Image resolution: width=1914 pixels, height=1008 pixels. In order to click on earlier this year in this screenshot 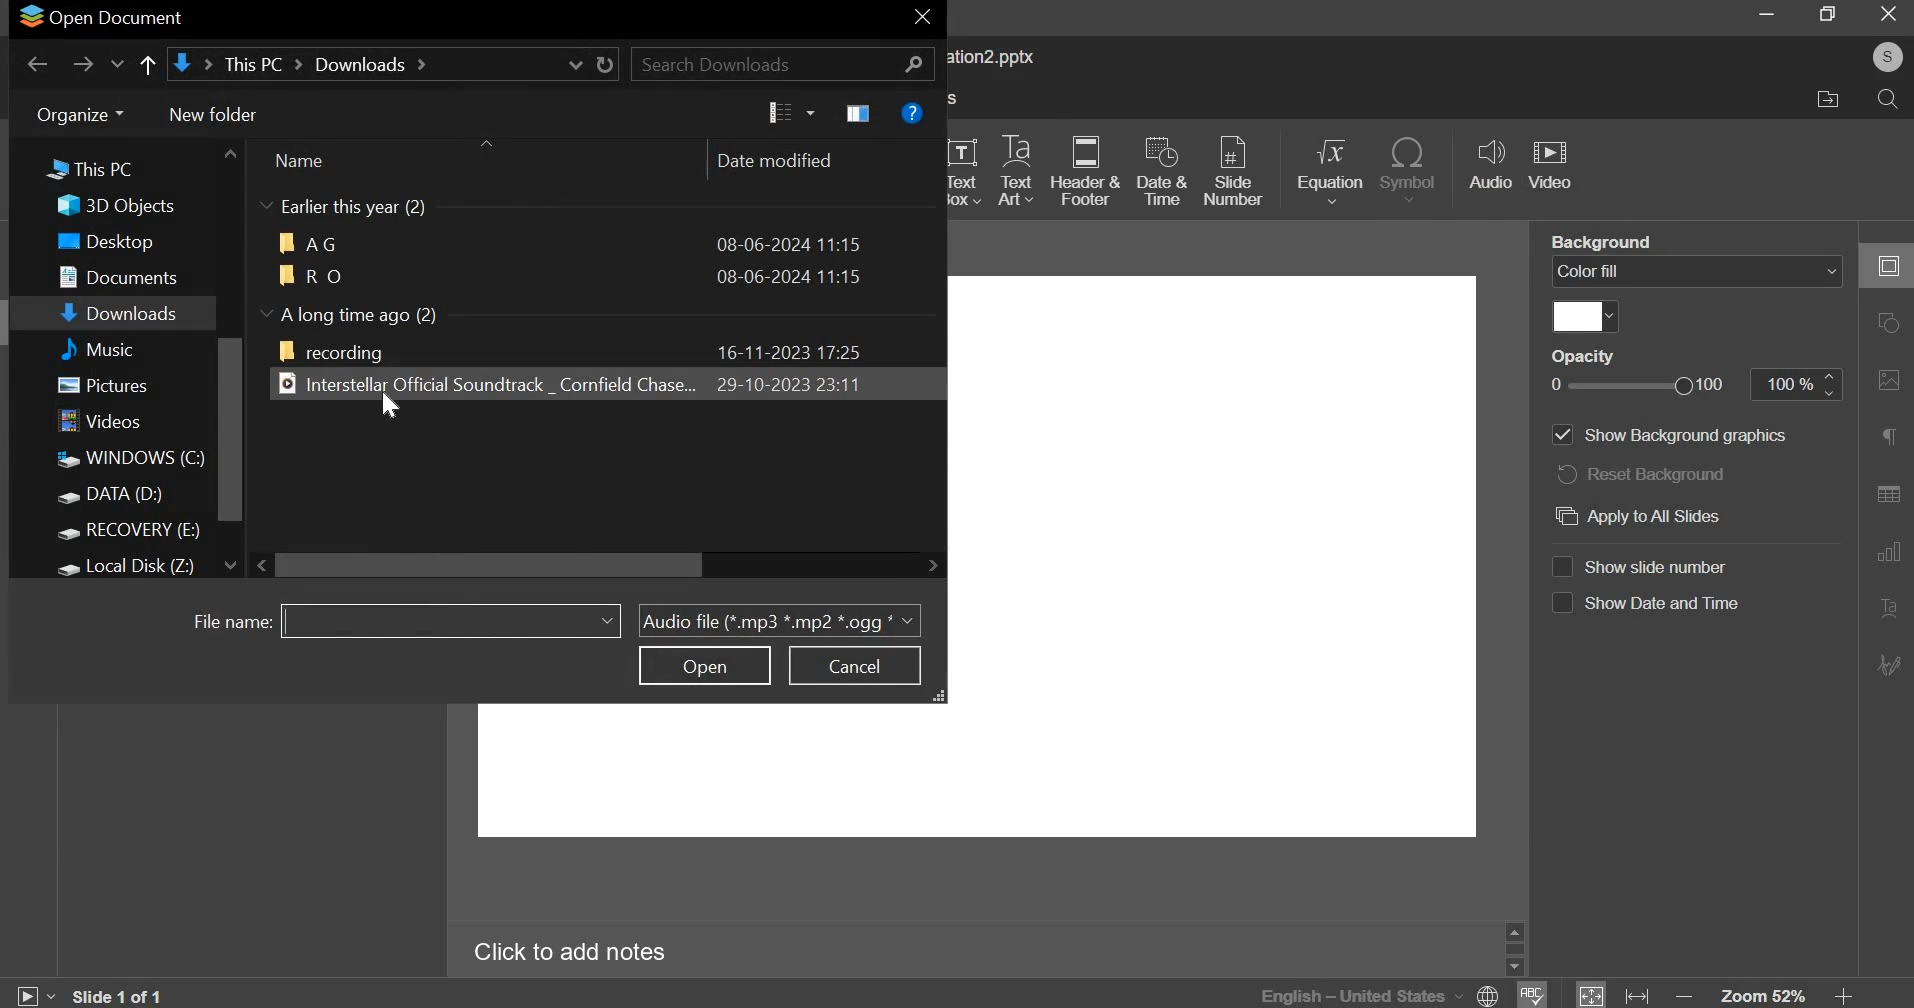, I will do `click(361, 208)`.